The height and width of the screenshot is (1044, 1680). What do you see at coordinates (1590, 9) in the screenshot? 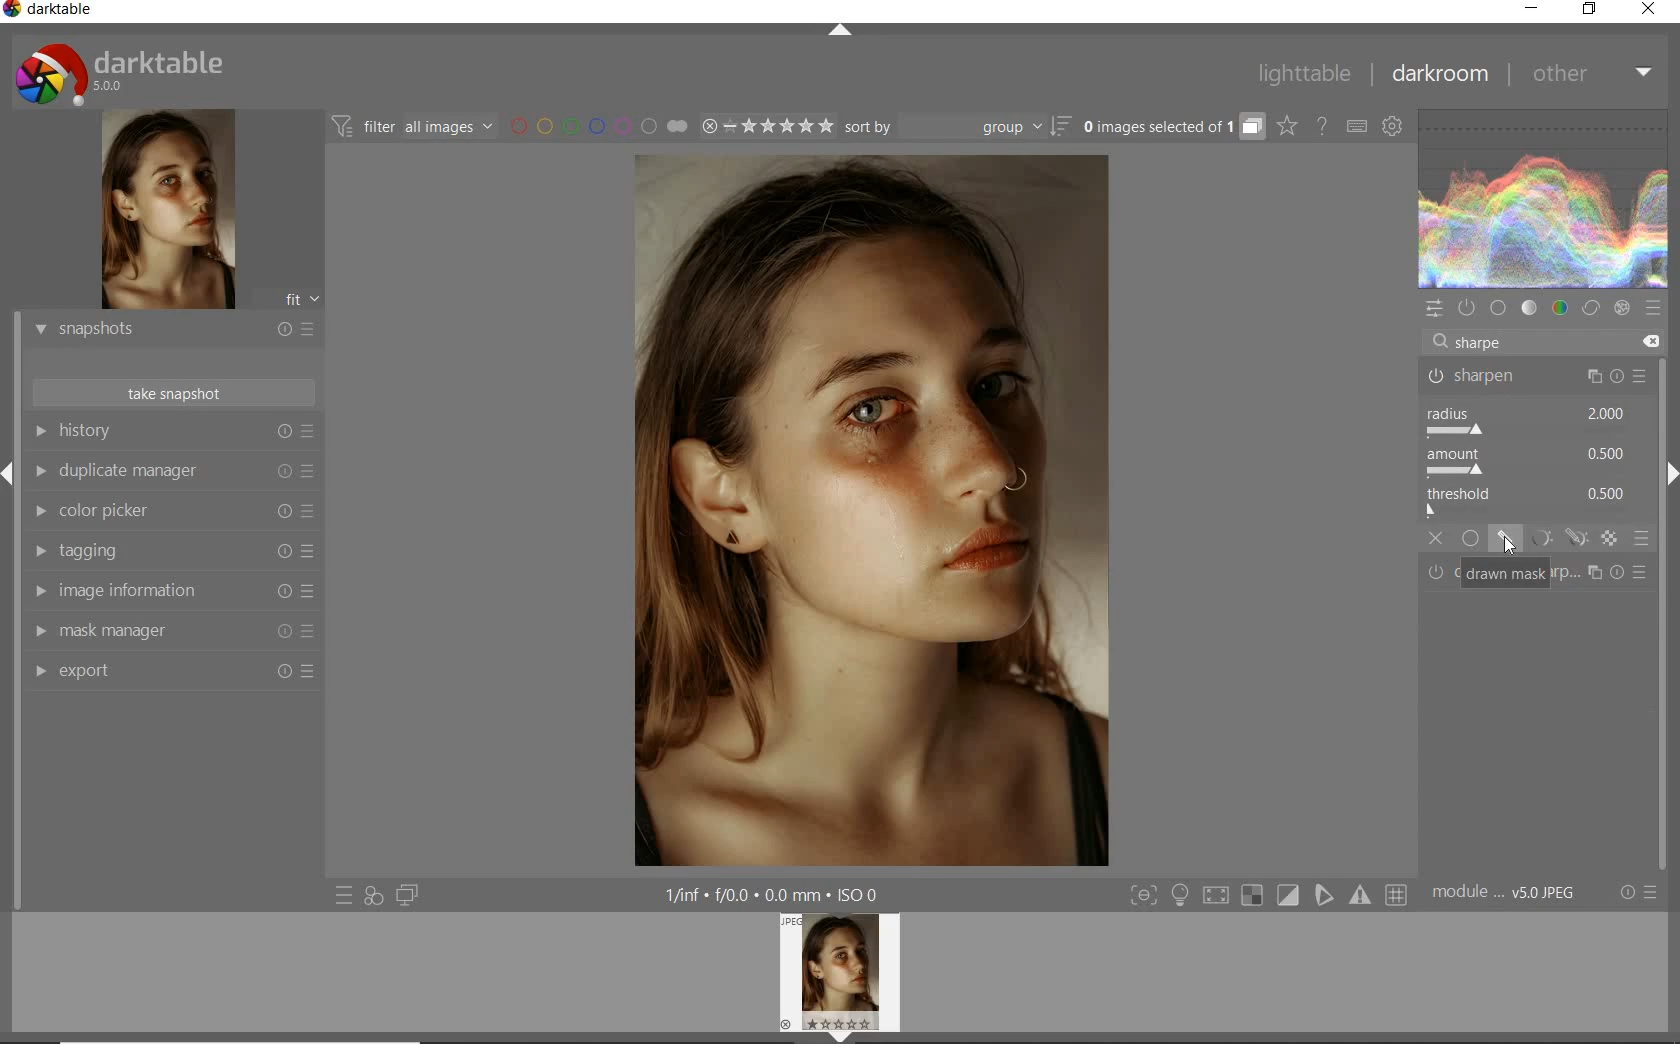
I see `restore` at bounding box center [1590, 9].